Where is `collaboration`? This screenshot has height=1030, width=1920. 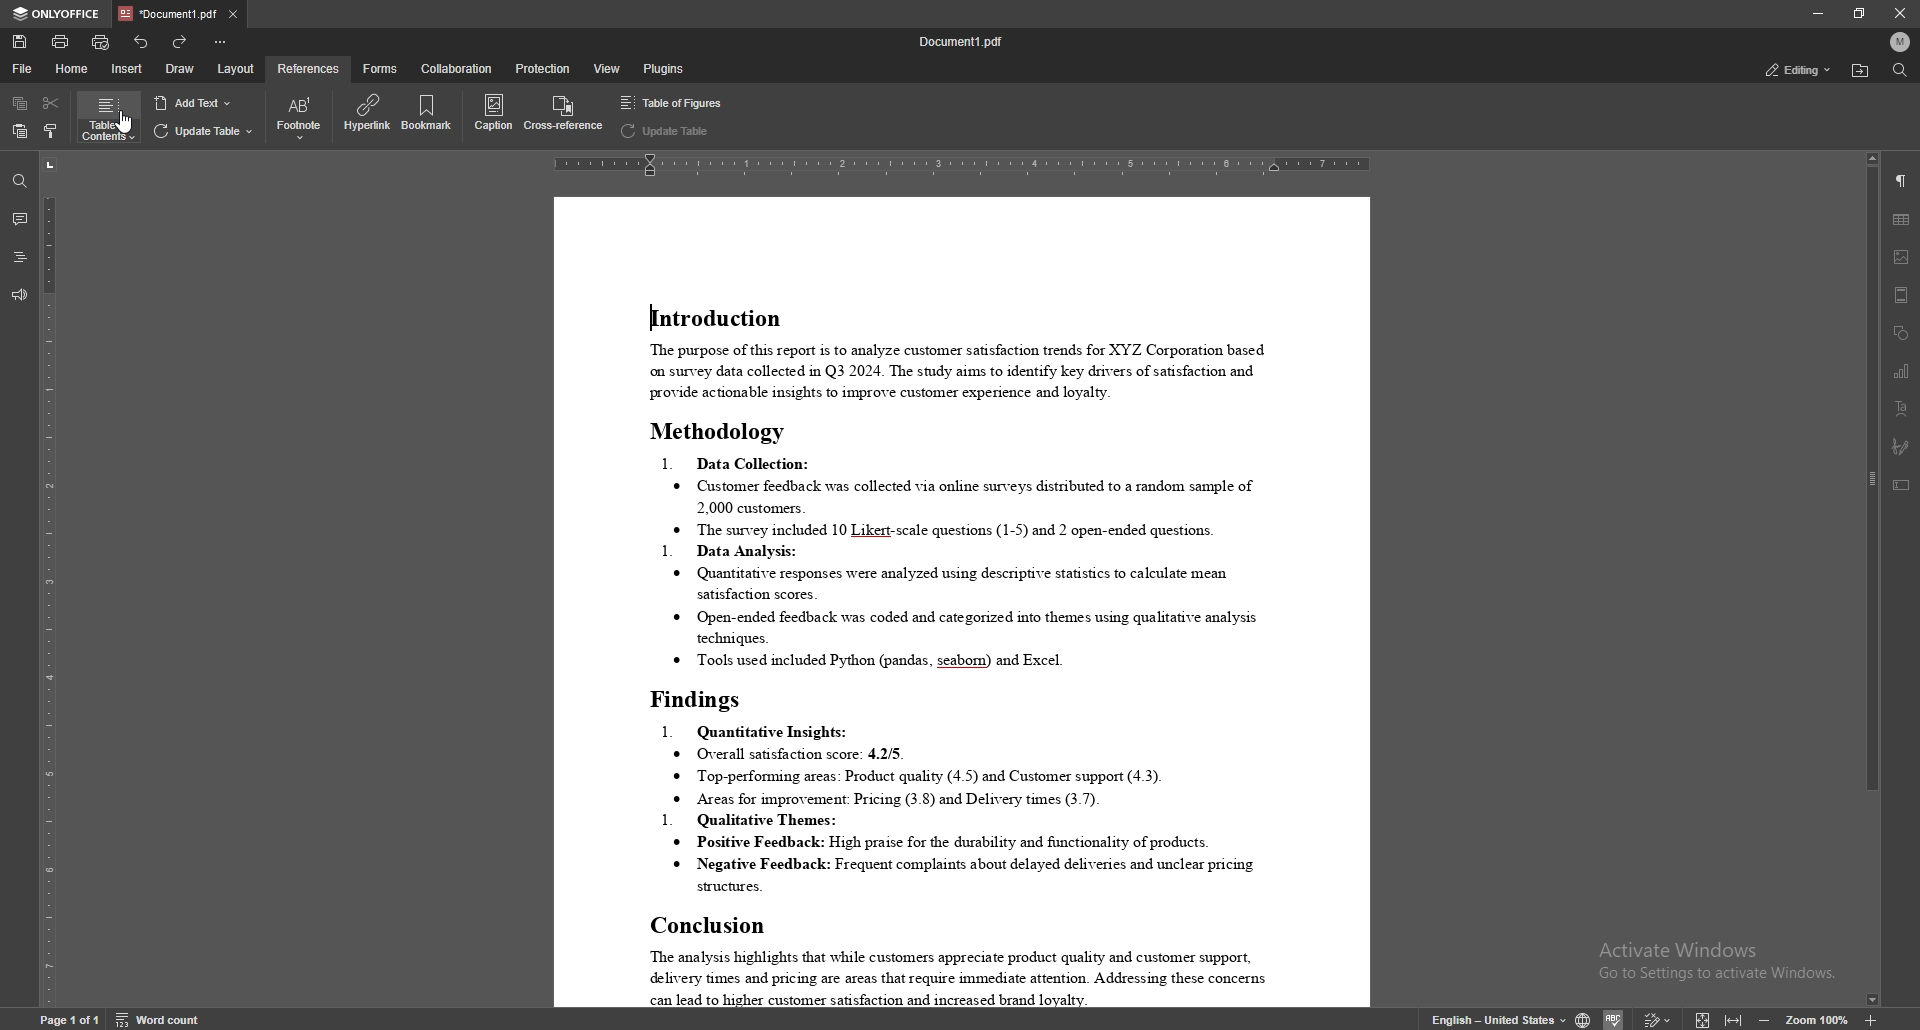 collaboration is located at coordinates (458, 68).